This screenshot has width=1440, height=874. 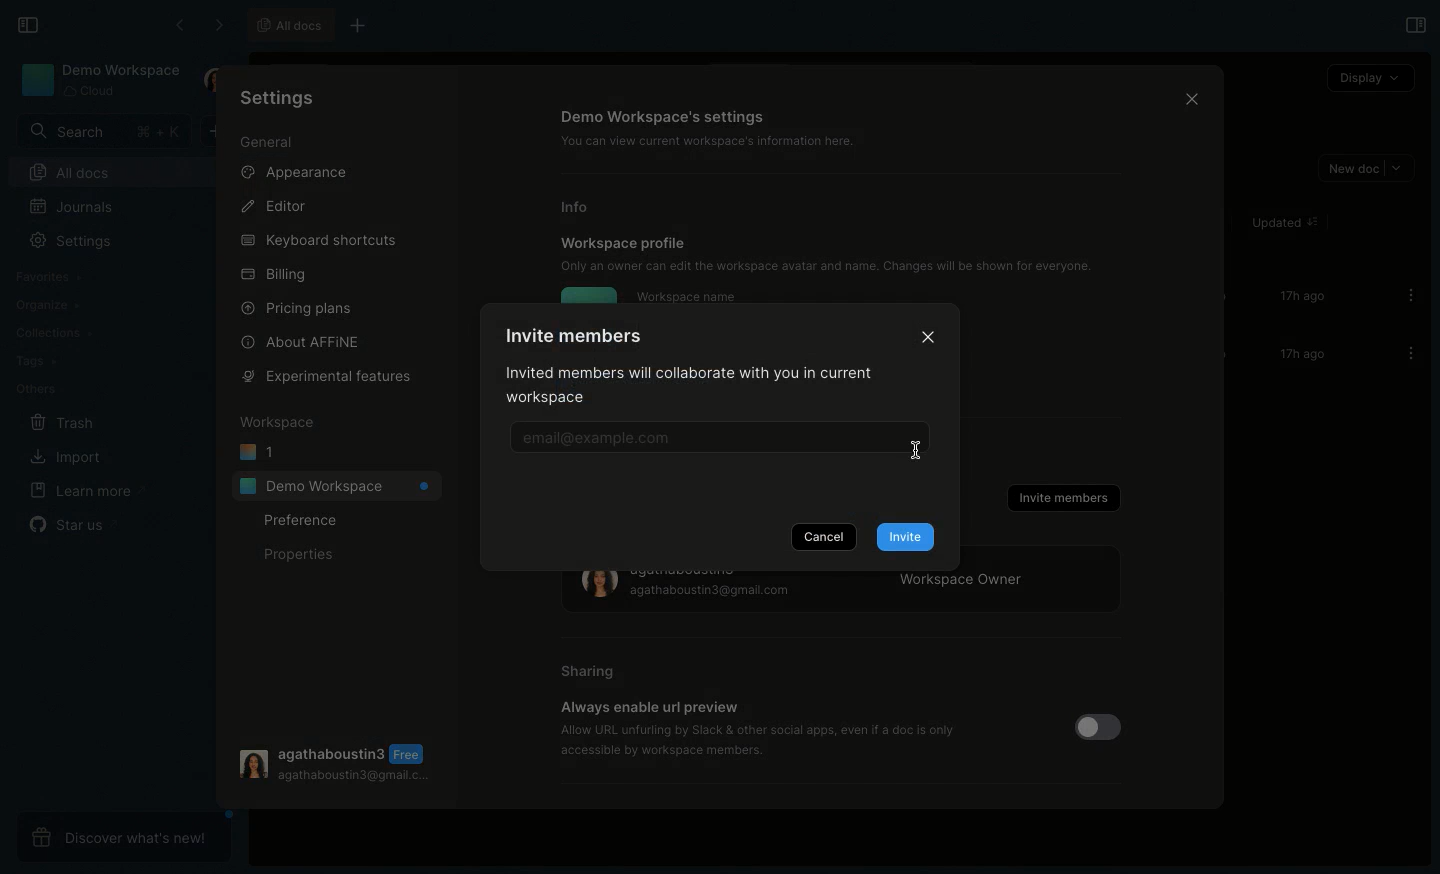 I want to click on ‘You can view current workspace's information here., so click(x=719, y=141).